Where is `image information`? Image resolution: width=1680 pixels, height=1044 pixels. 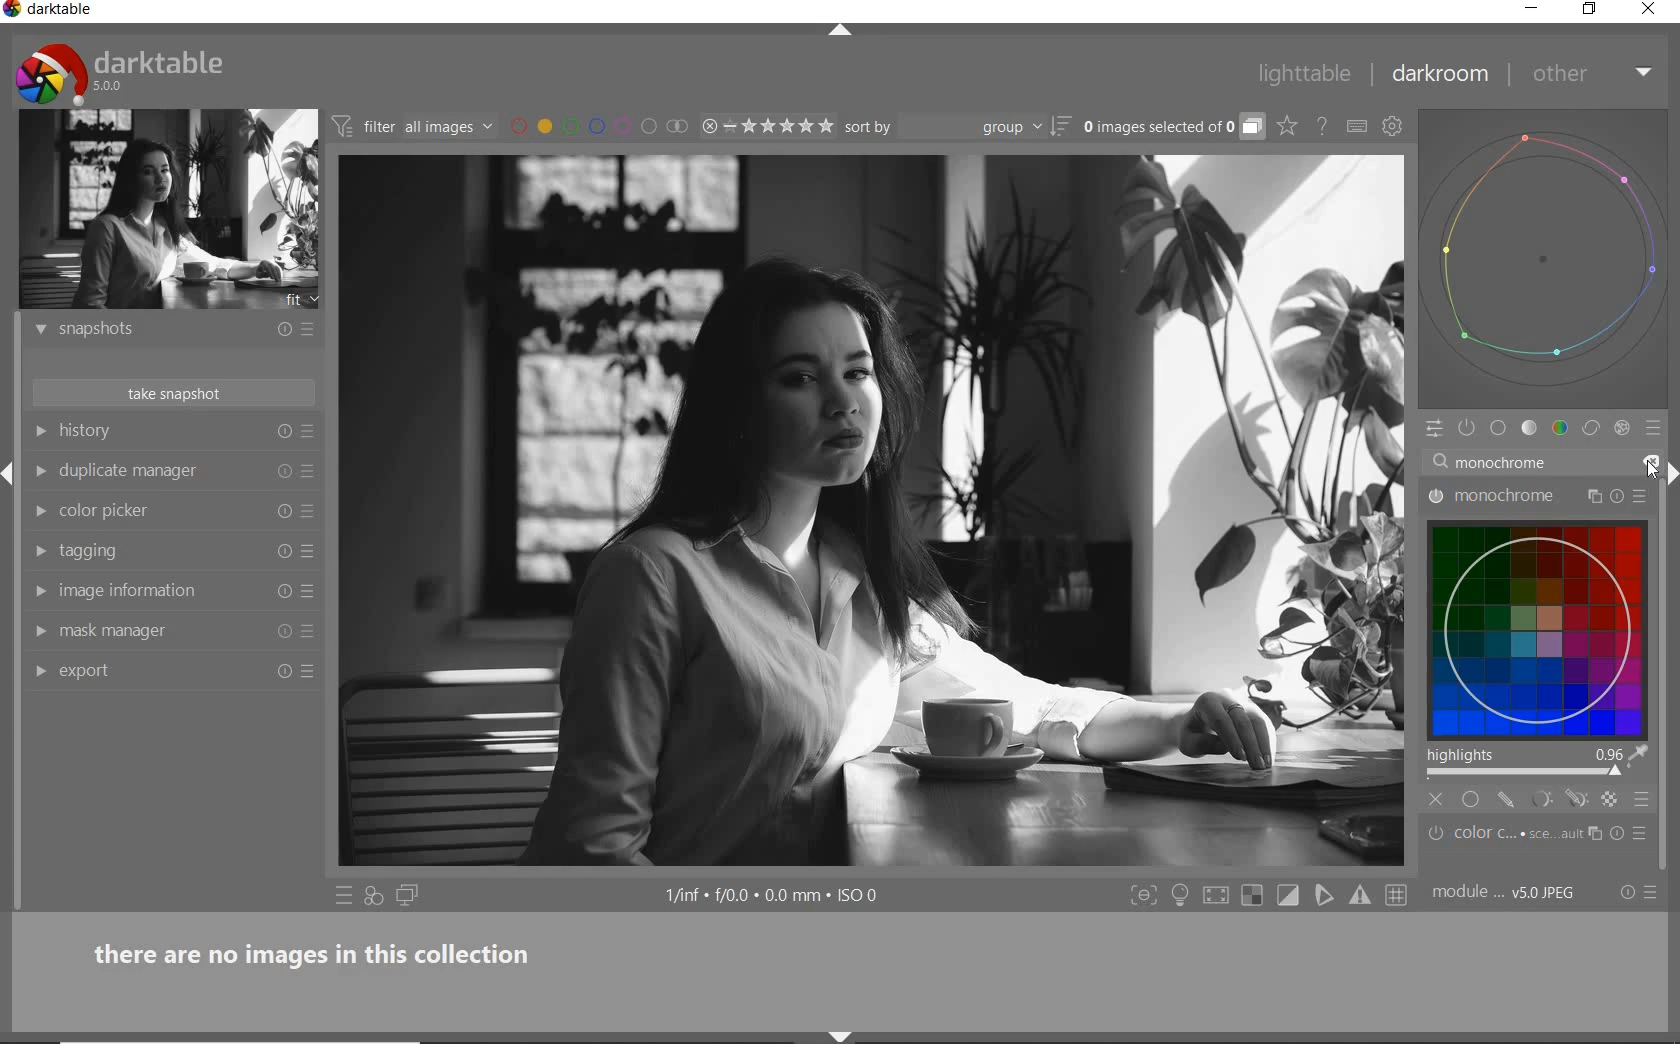 image information is located at coordinates (159, 590).